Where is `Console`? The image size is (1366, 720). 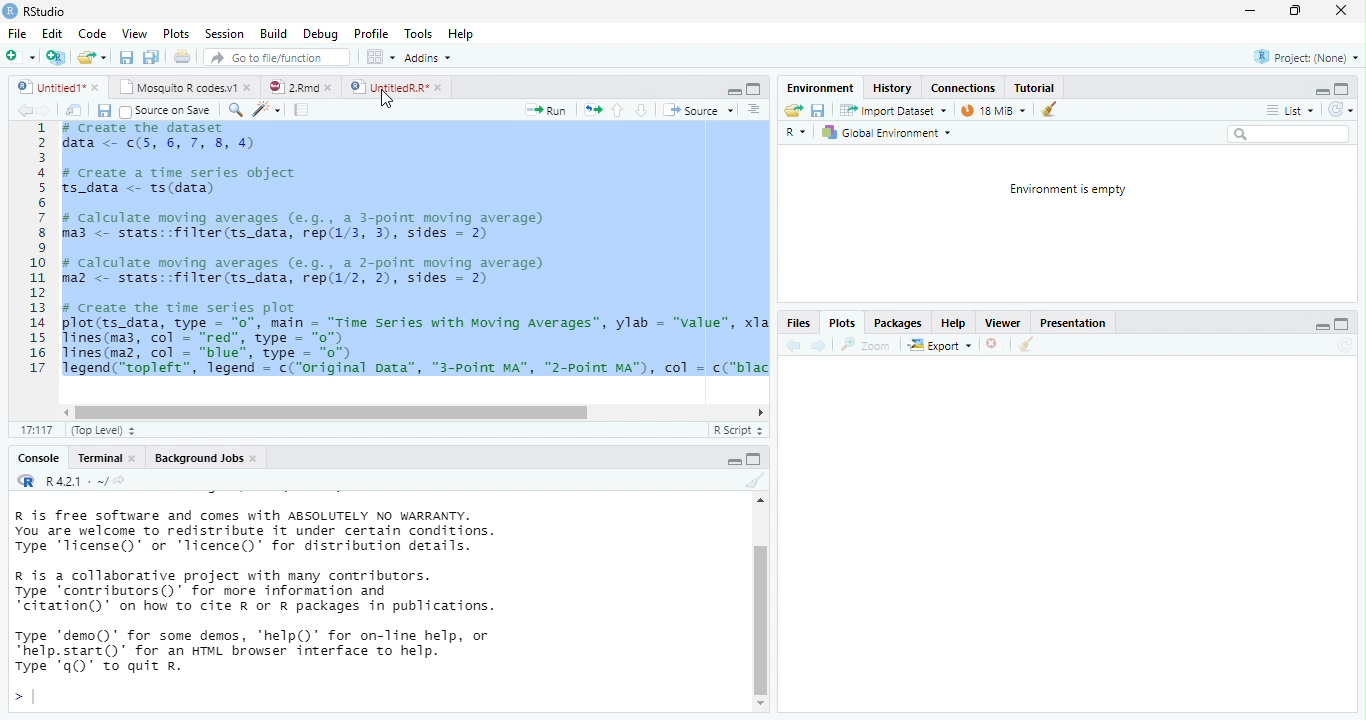 Console is located at coordinates (37, 459).